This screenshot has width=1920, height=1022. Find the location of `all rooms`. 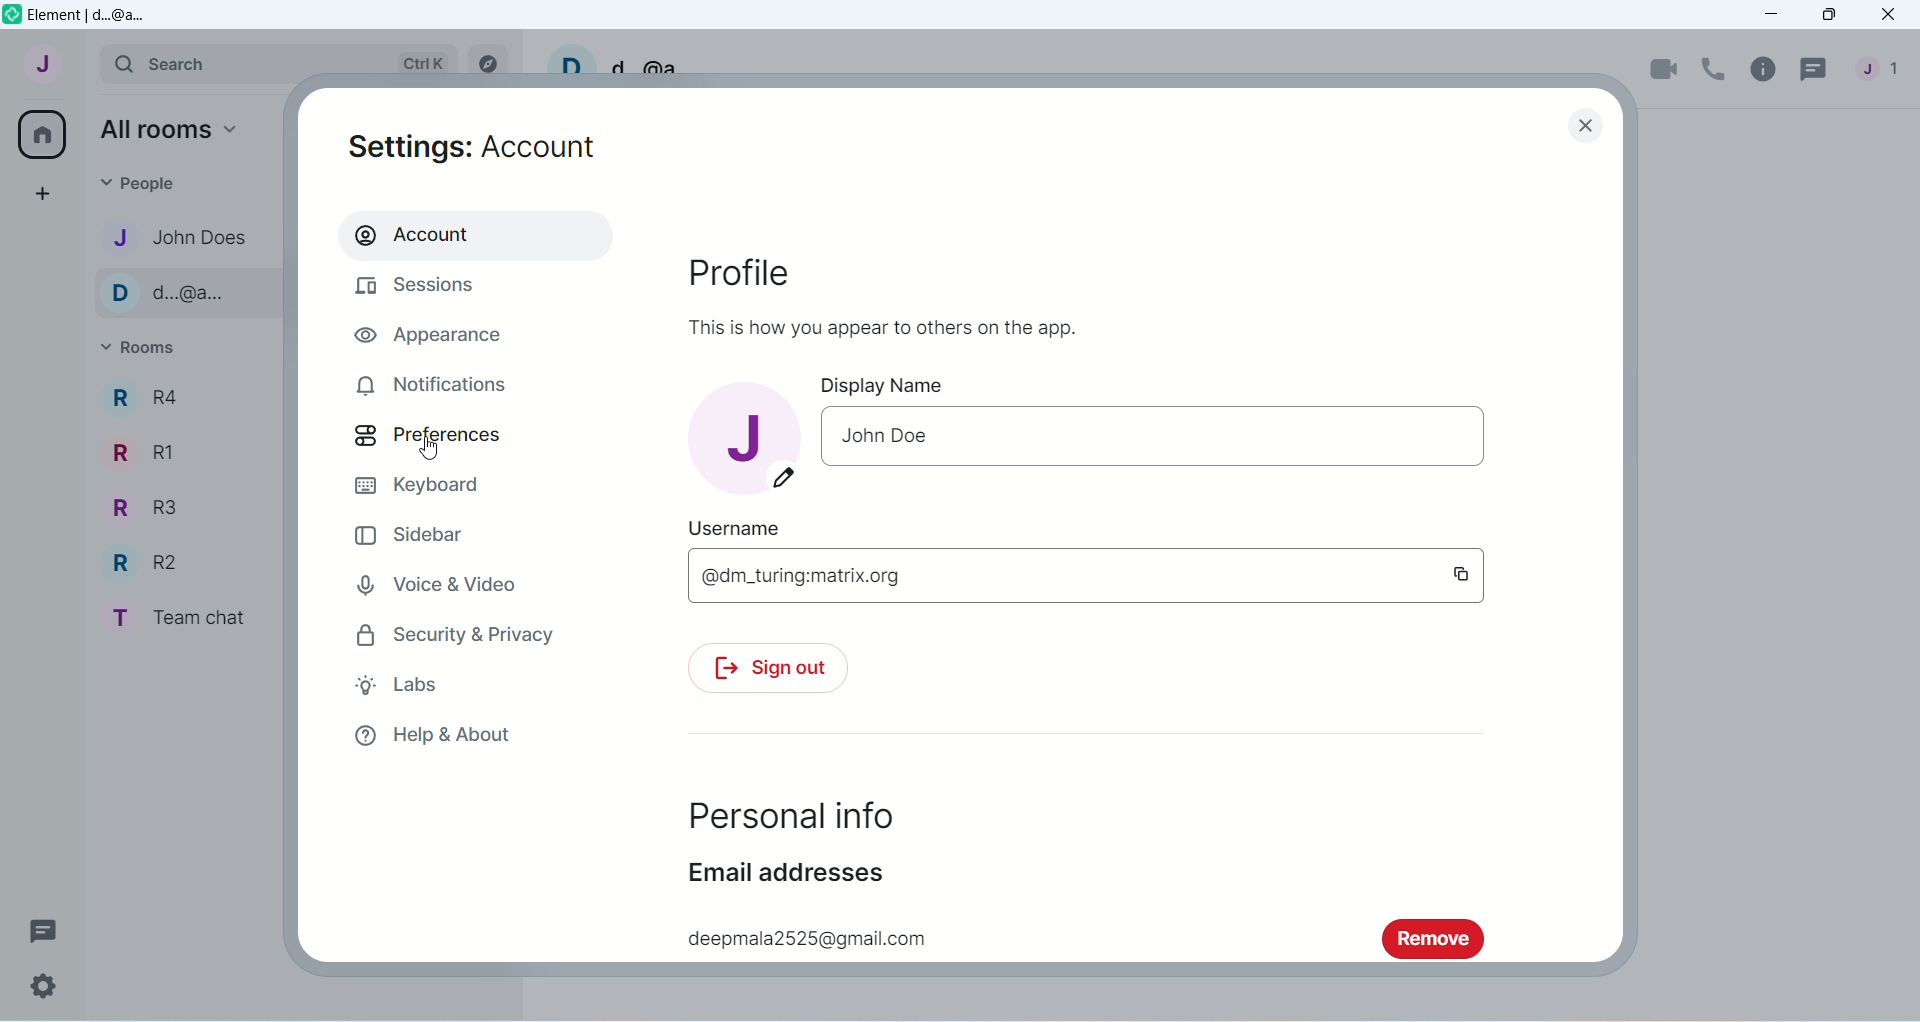

all rooms is located at coordinates (167, 129).